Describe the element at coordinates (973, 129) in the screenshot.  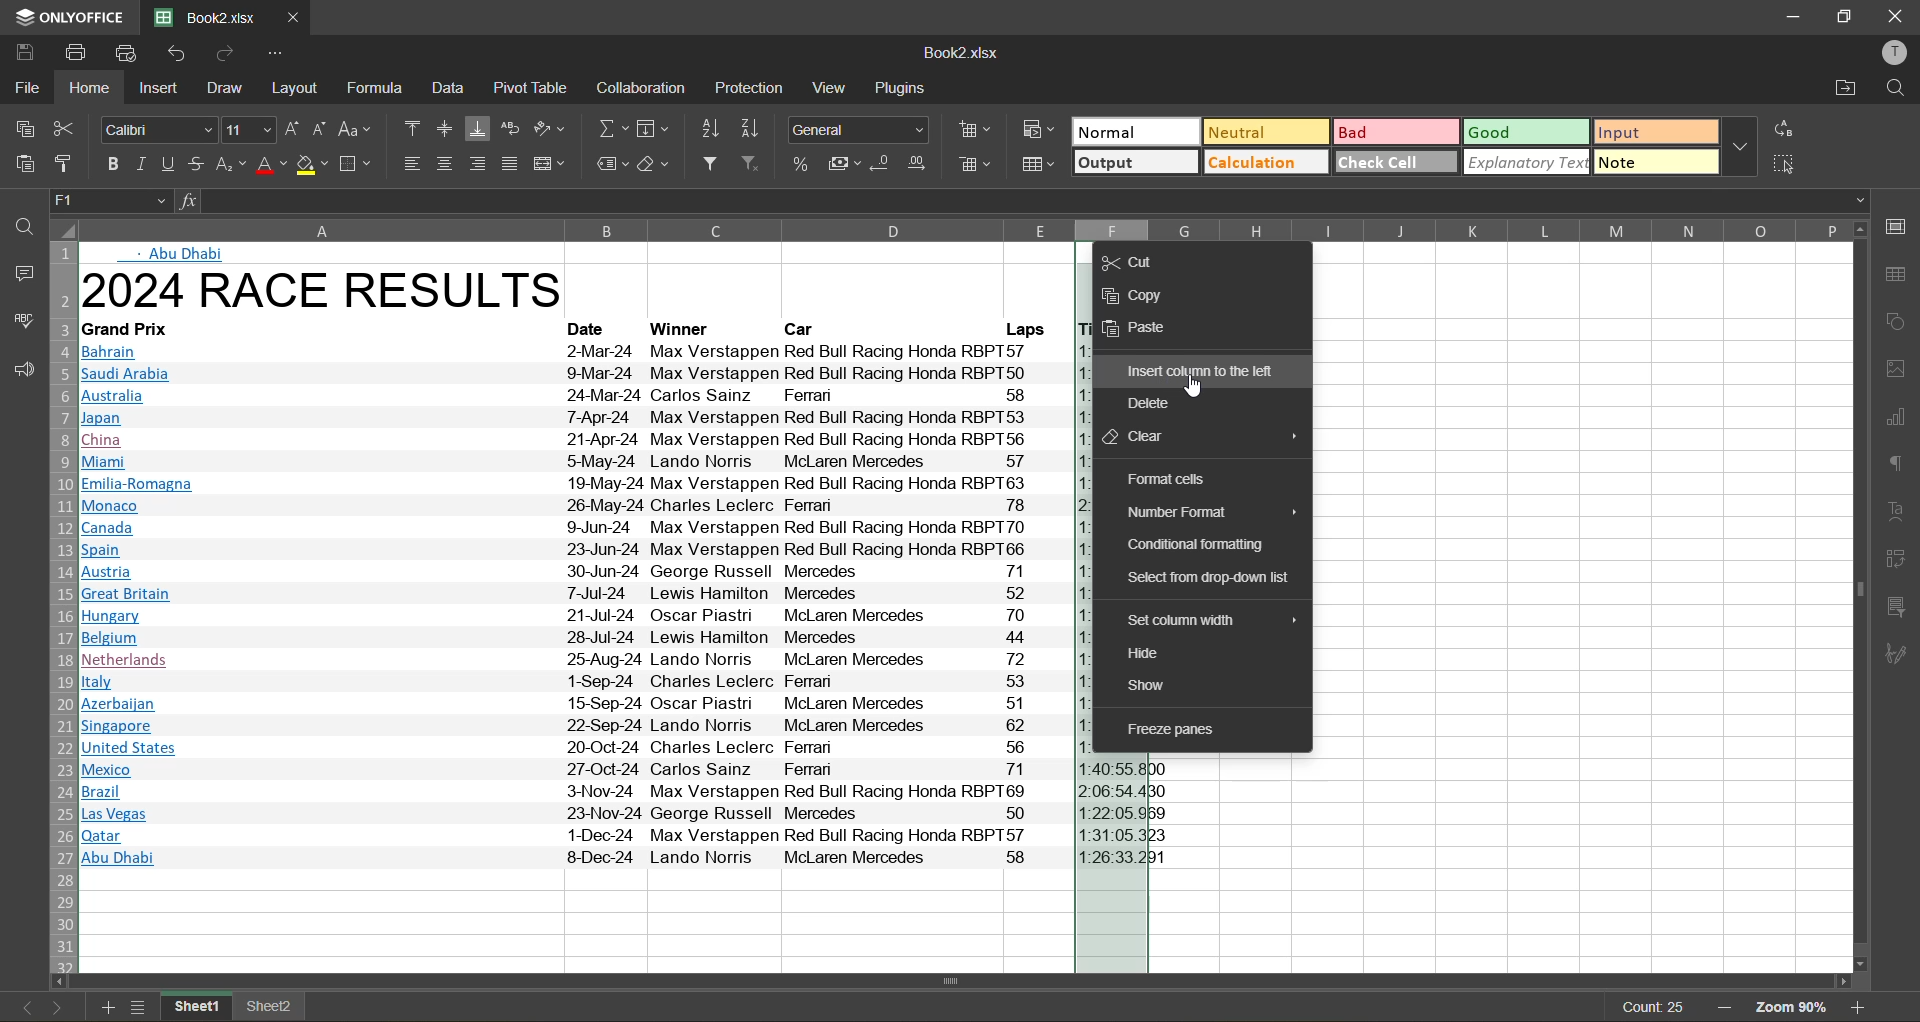
I see `insert cells` at that location.